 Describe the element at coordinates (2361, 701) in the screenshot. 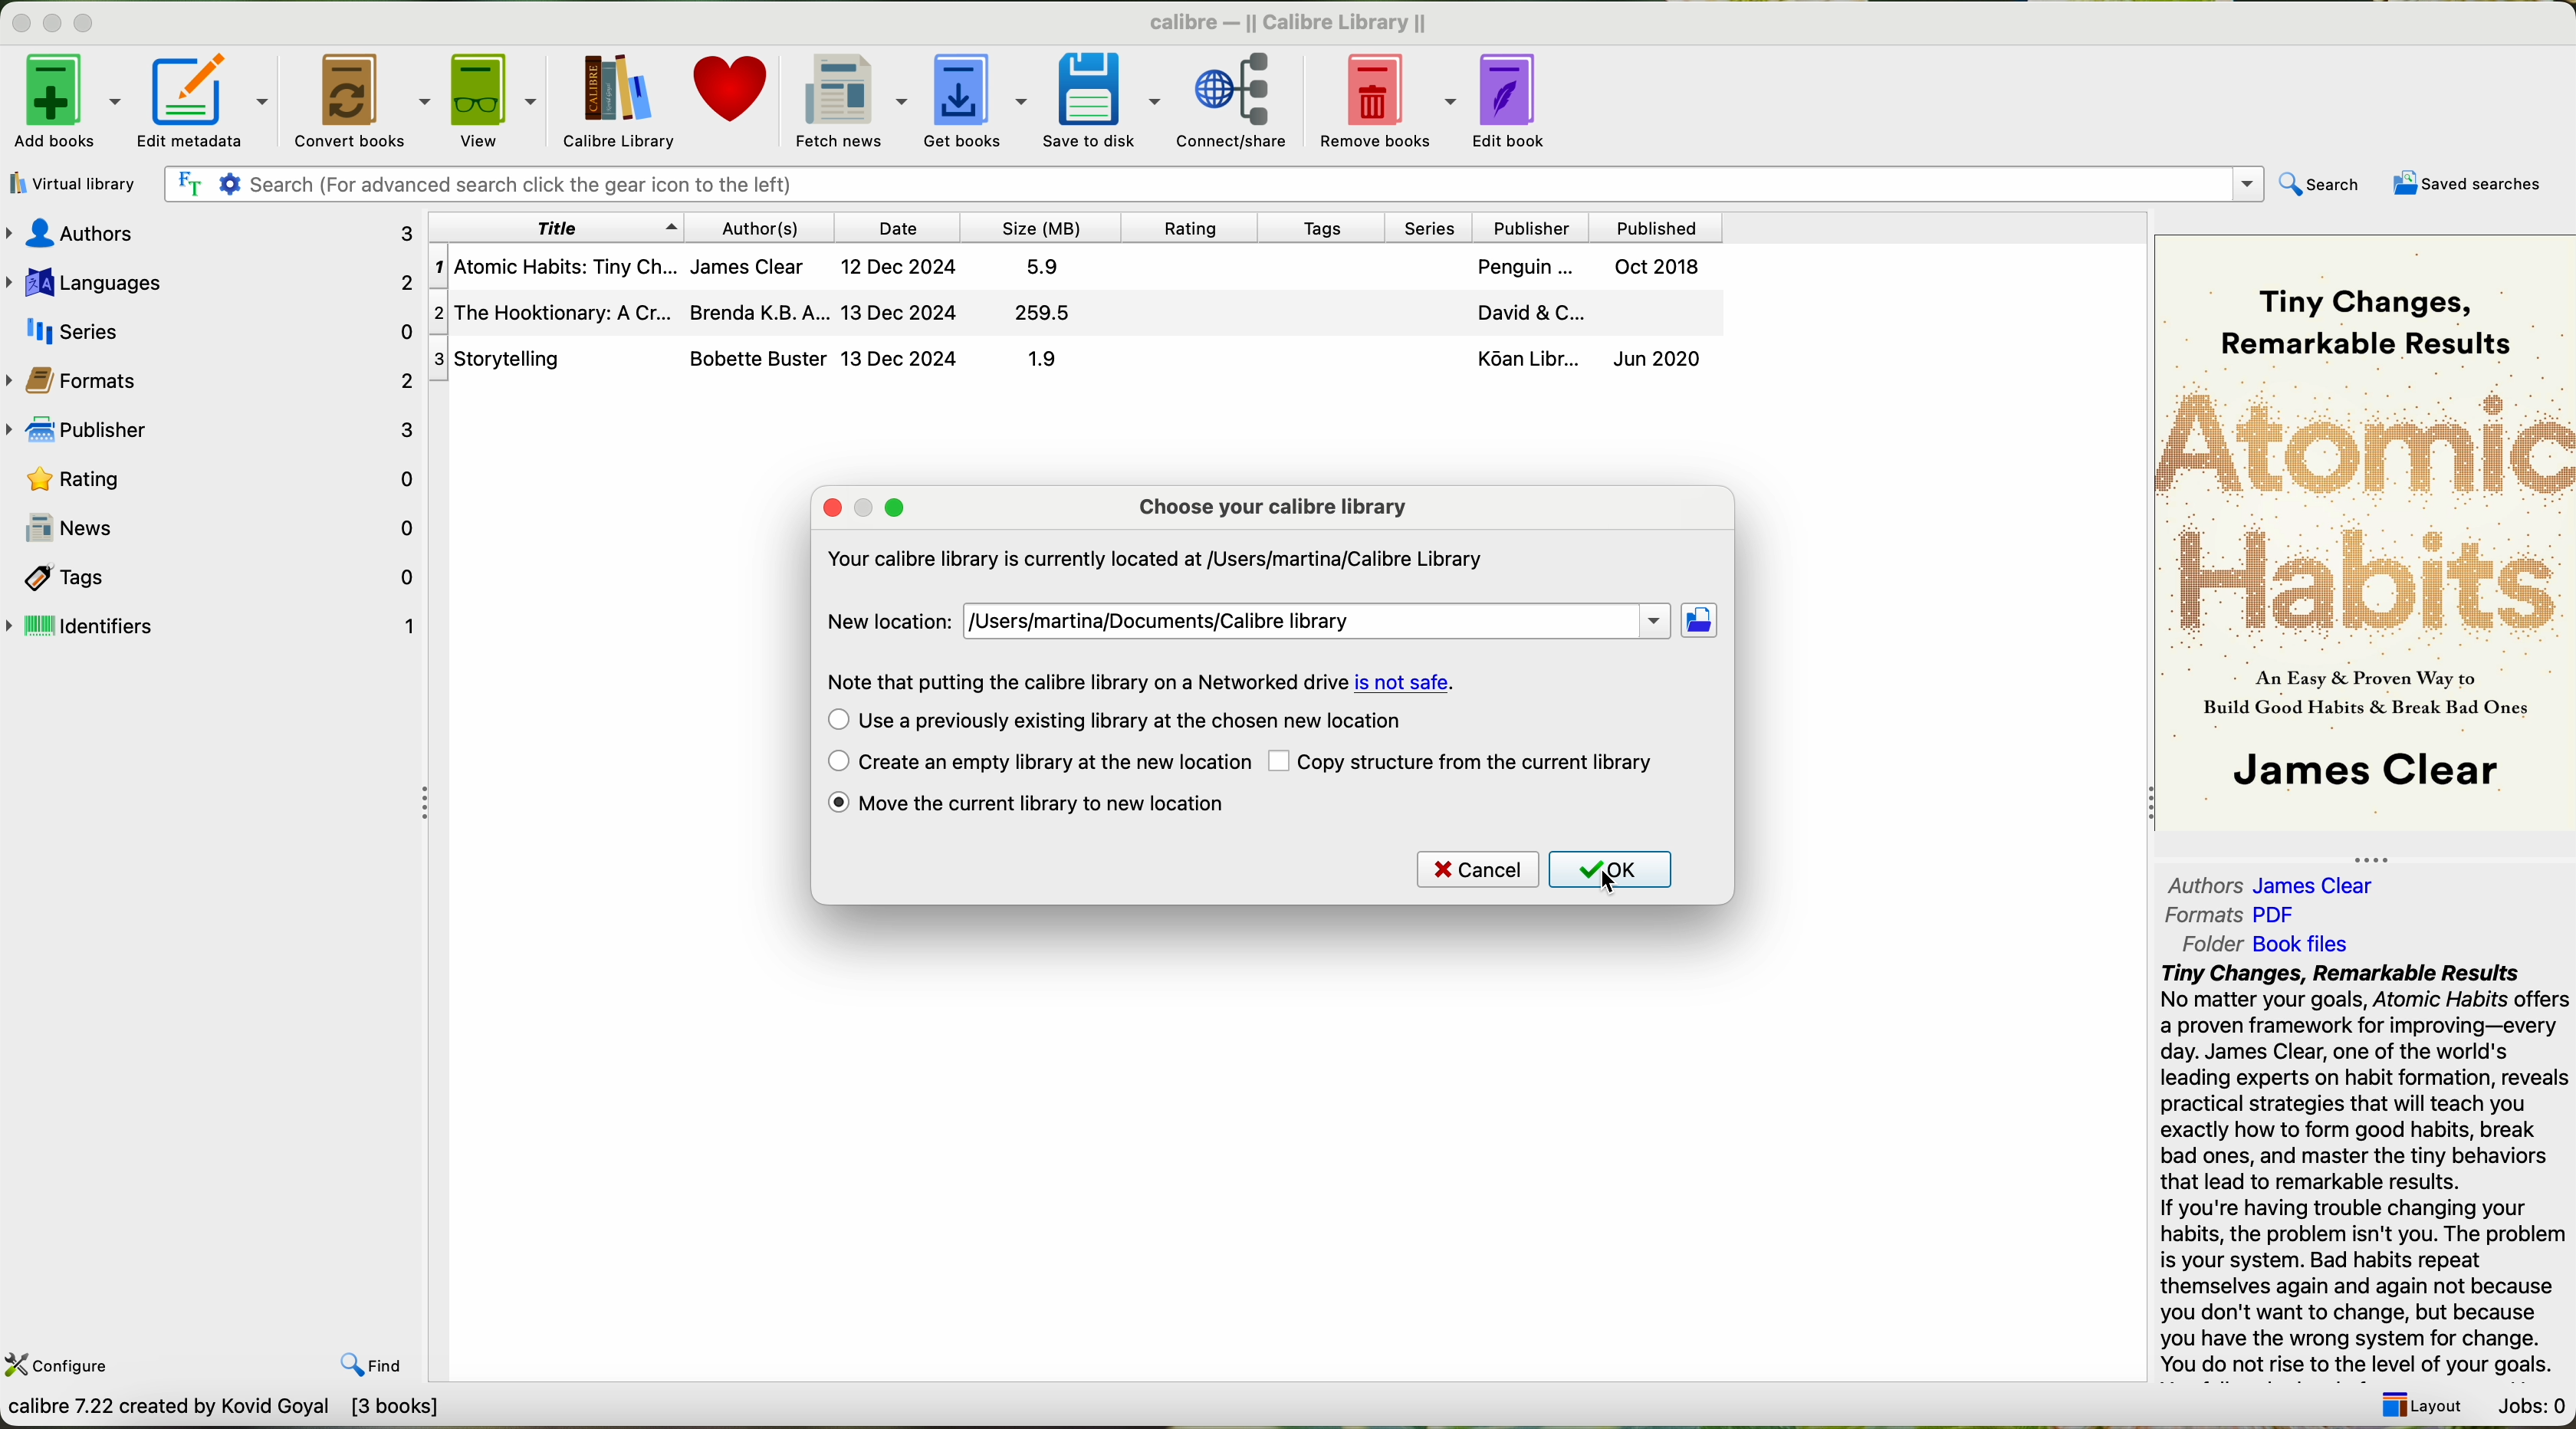

I see `An easy proven way to build Good Habits & Break Bad Ones` at that location.